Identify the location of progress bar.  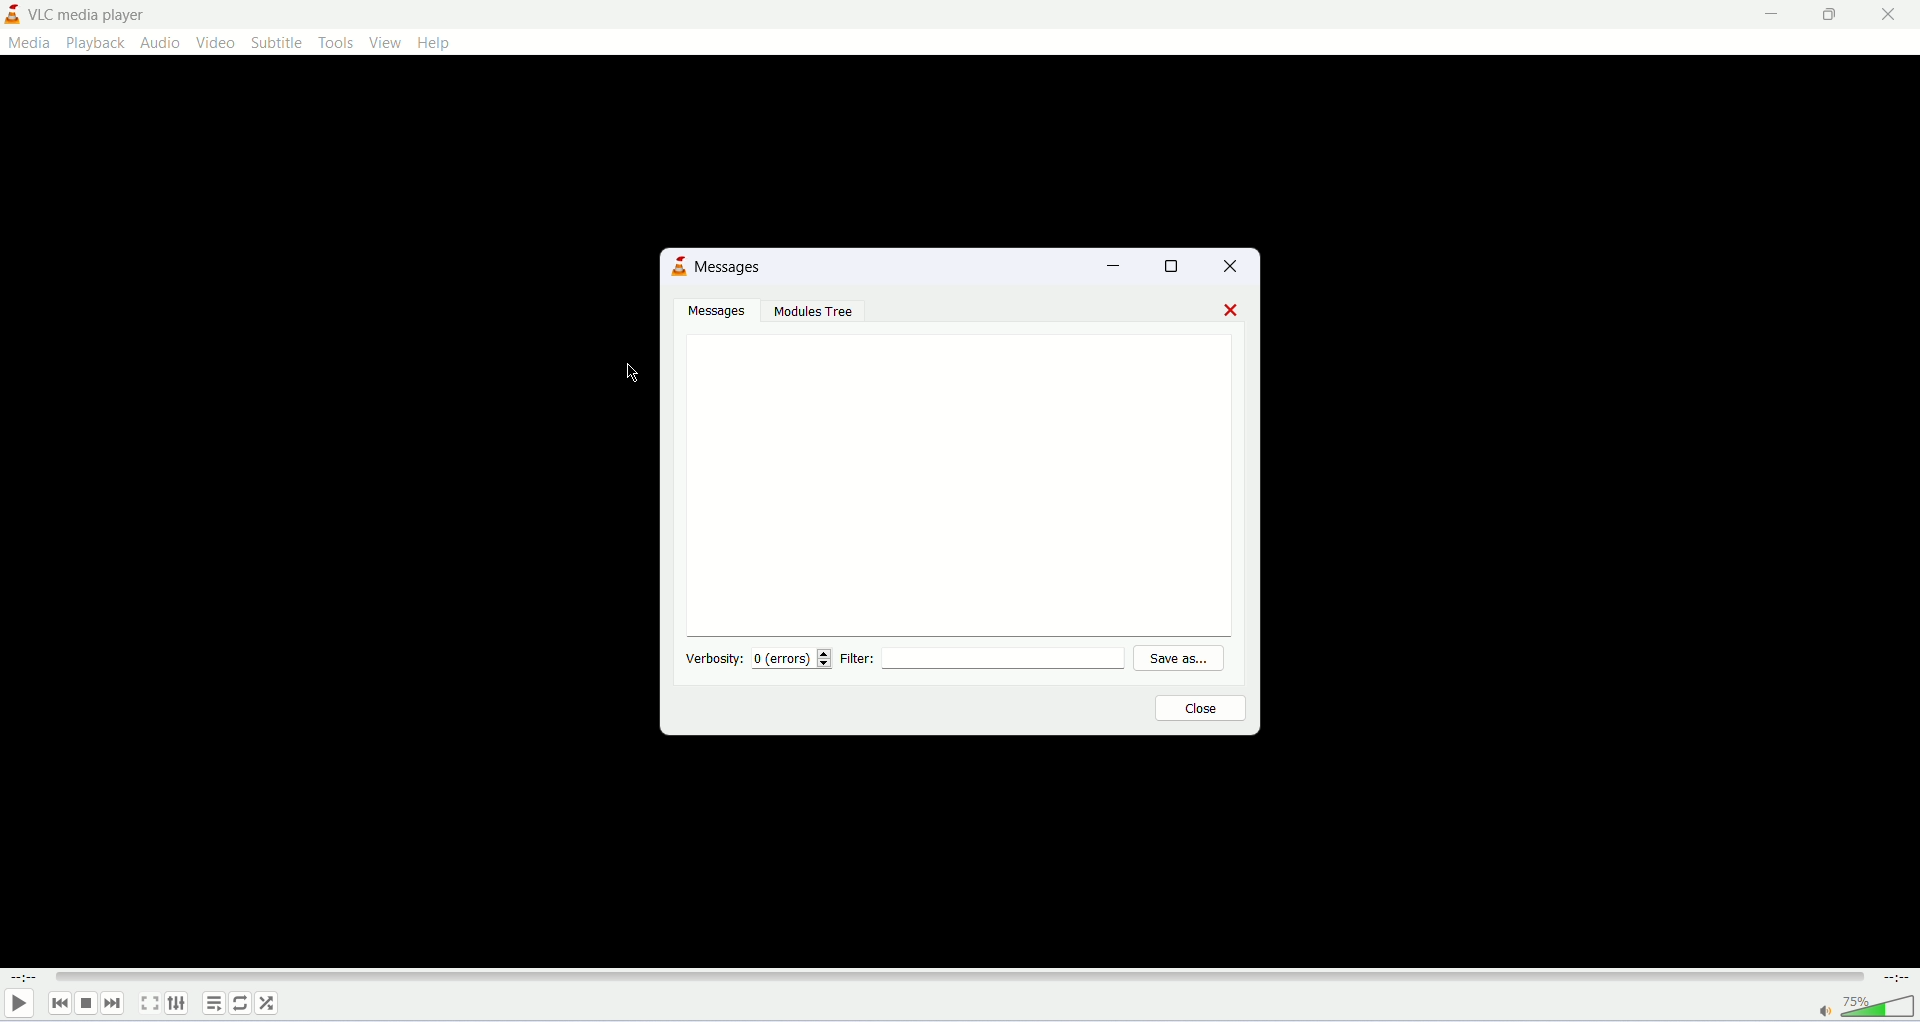
(961, 978).